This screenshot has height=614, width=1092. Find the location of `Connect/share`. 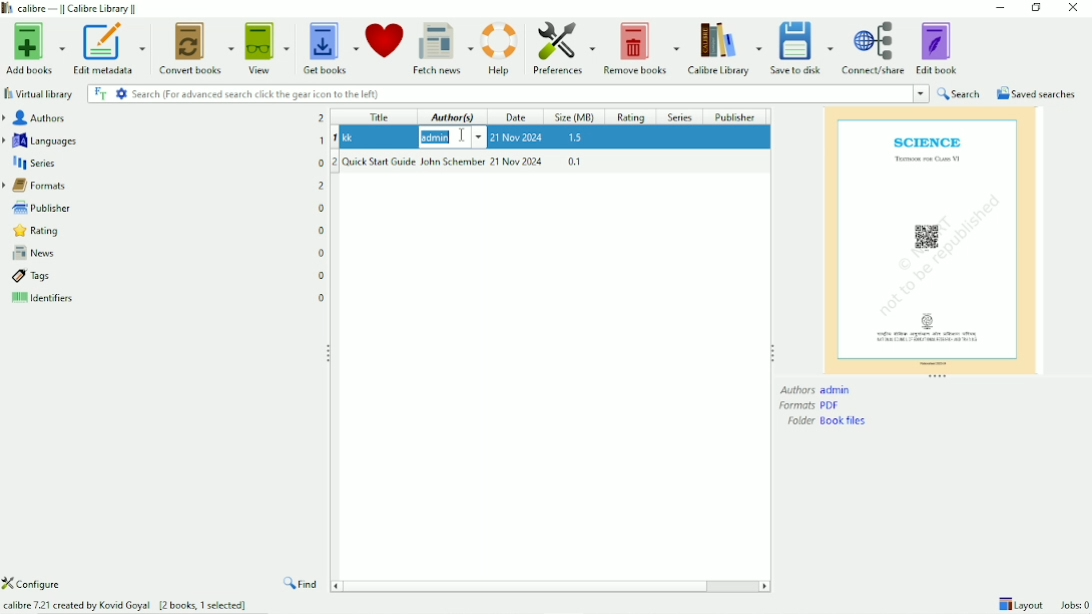

Connect/share is located at coordinates (873, 49).